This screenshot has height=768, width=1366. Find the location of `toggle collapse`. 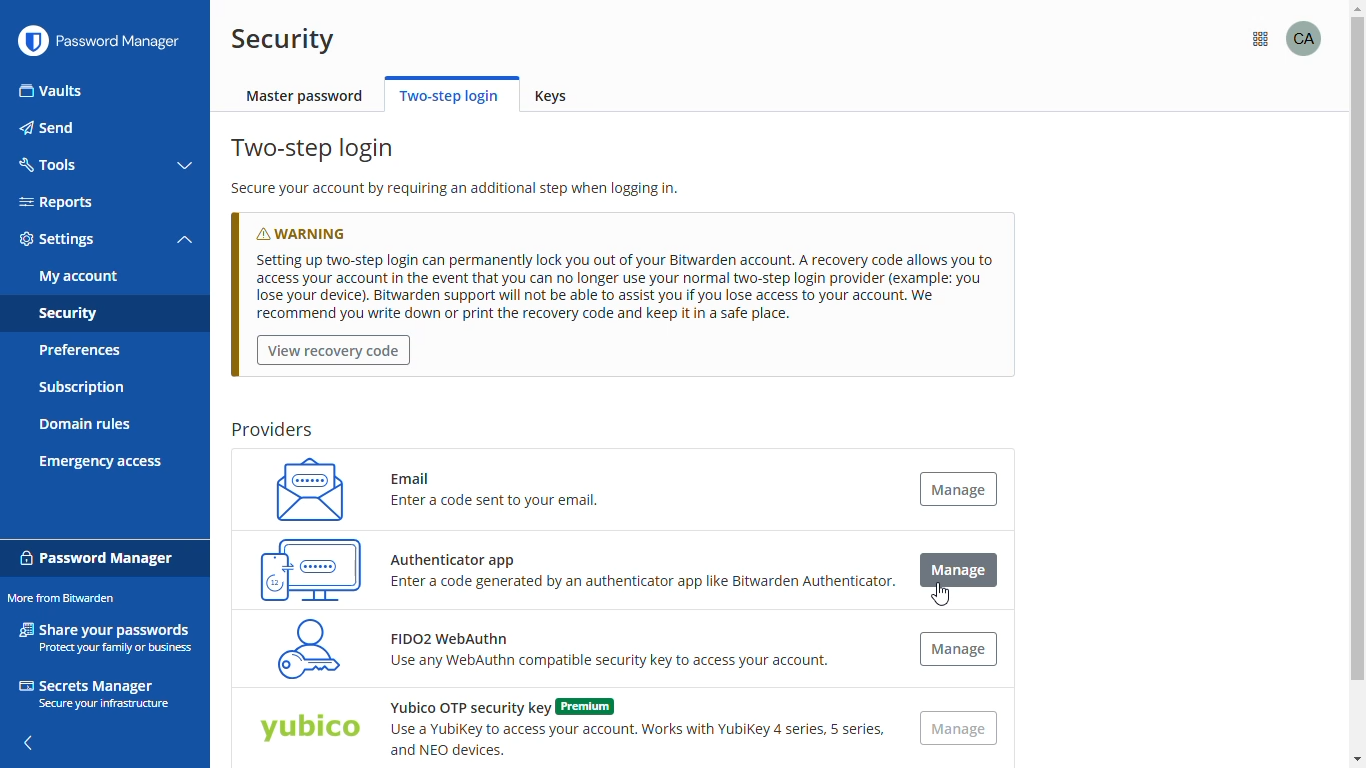

toggle collapse is located at coordinates (187, 166).